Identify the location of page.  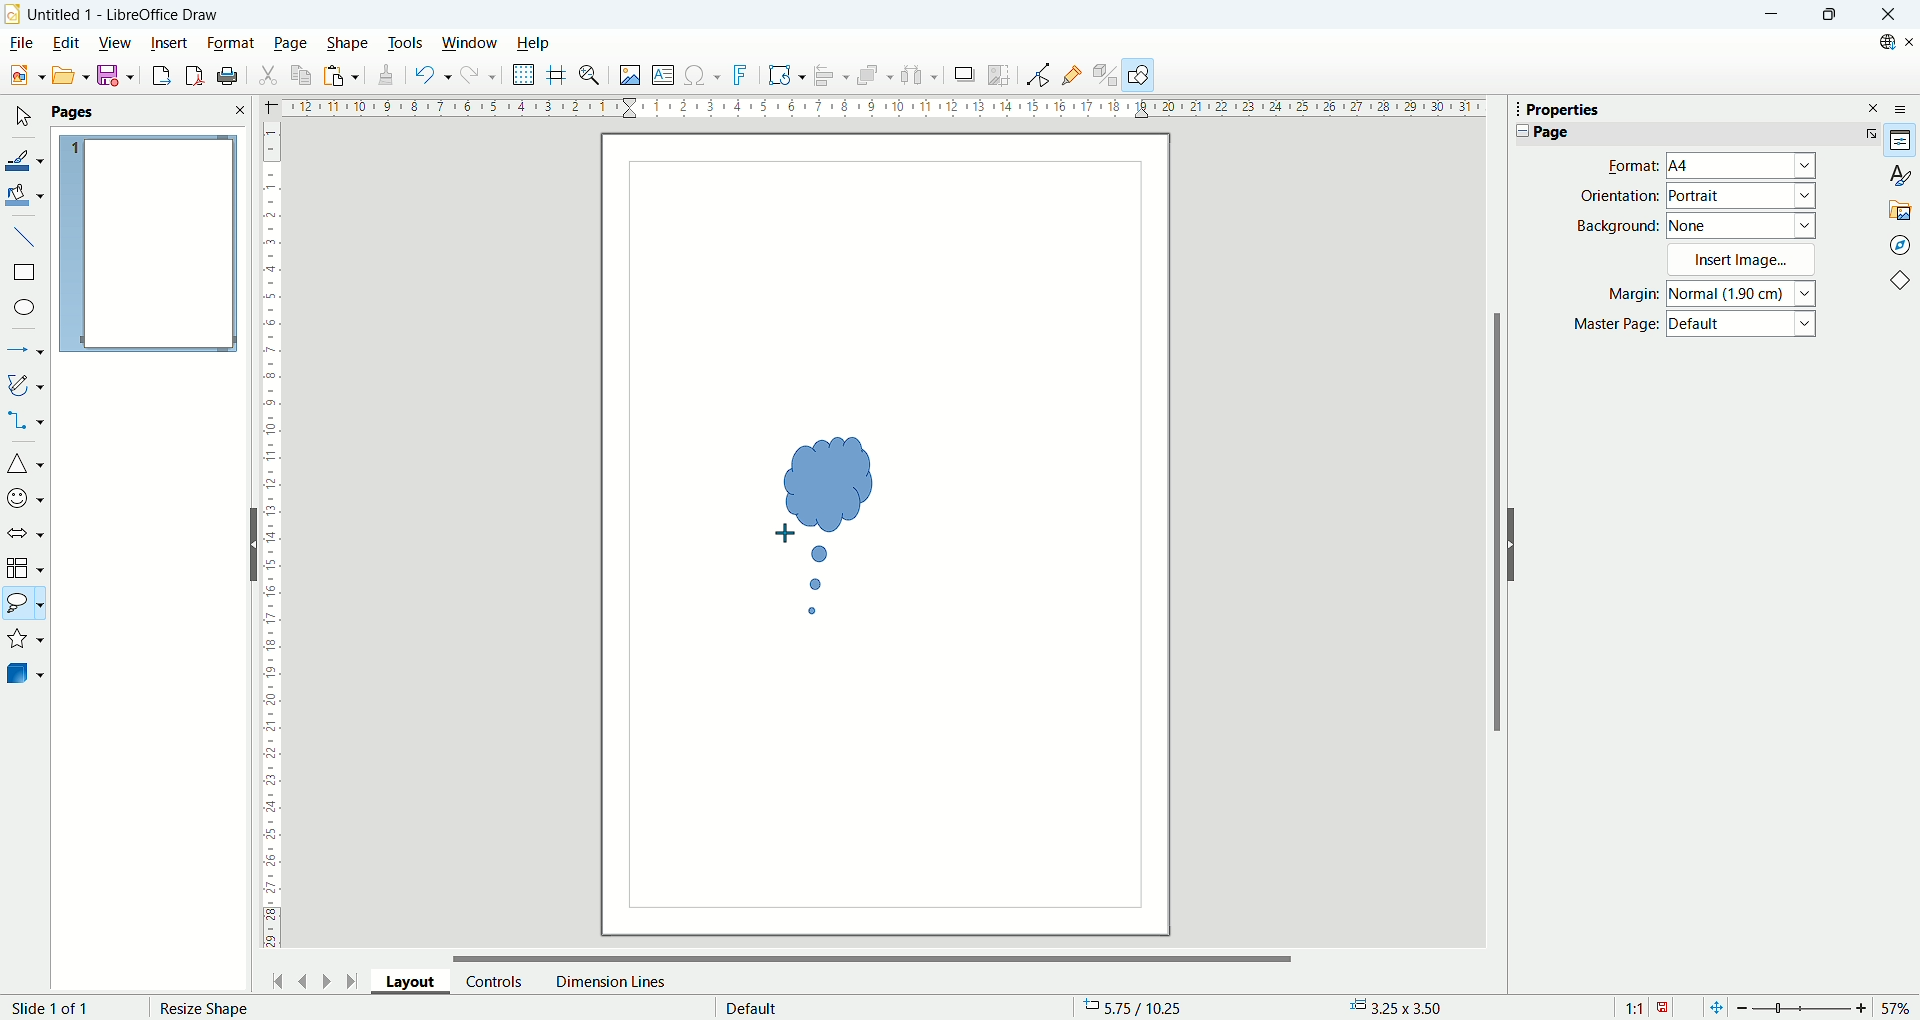
(291, 44).